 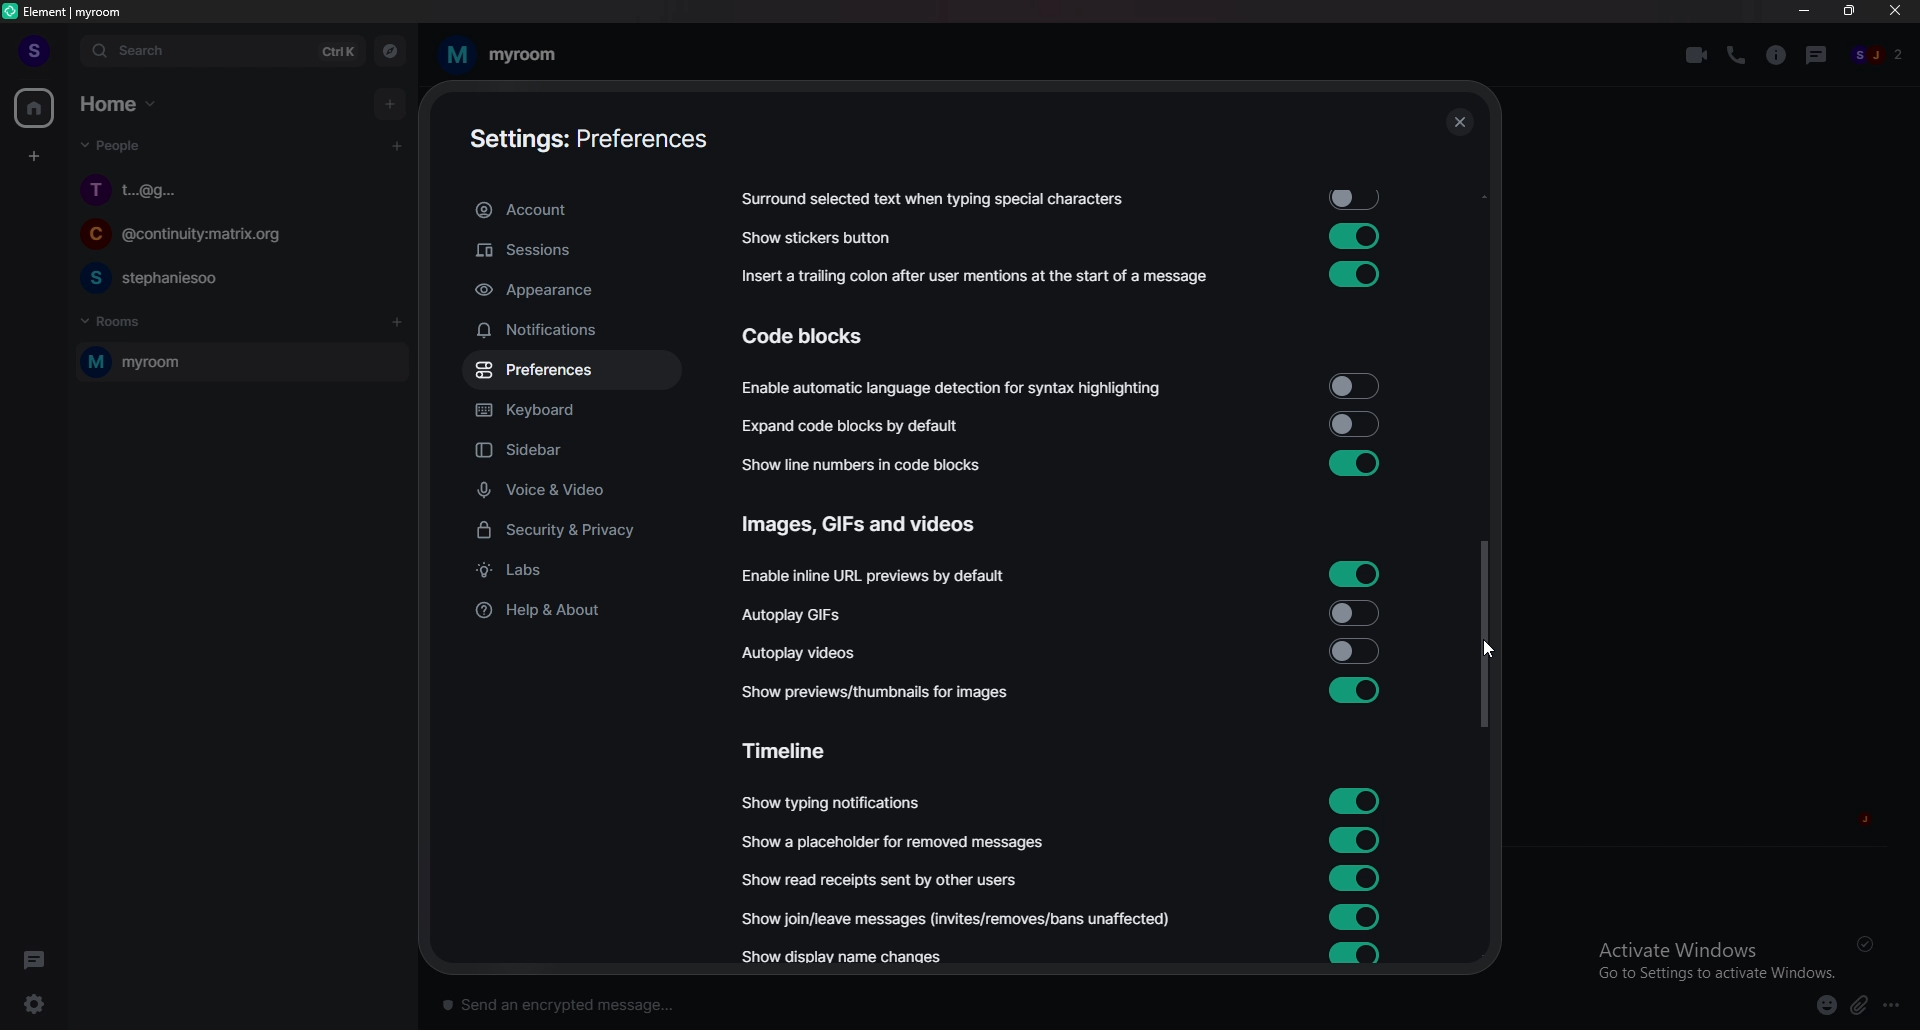 What do you see at coordinates (878, 577) in the screenshot?
I see `enable inline url previews by default` at bounding box center [878, 577].